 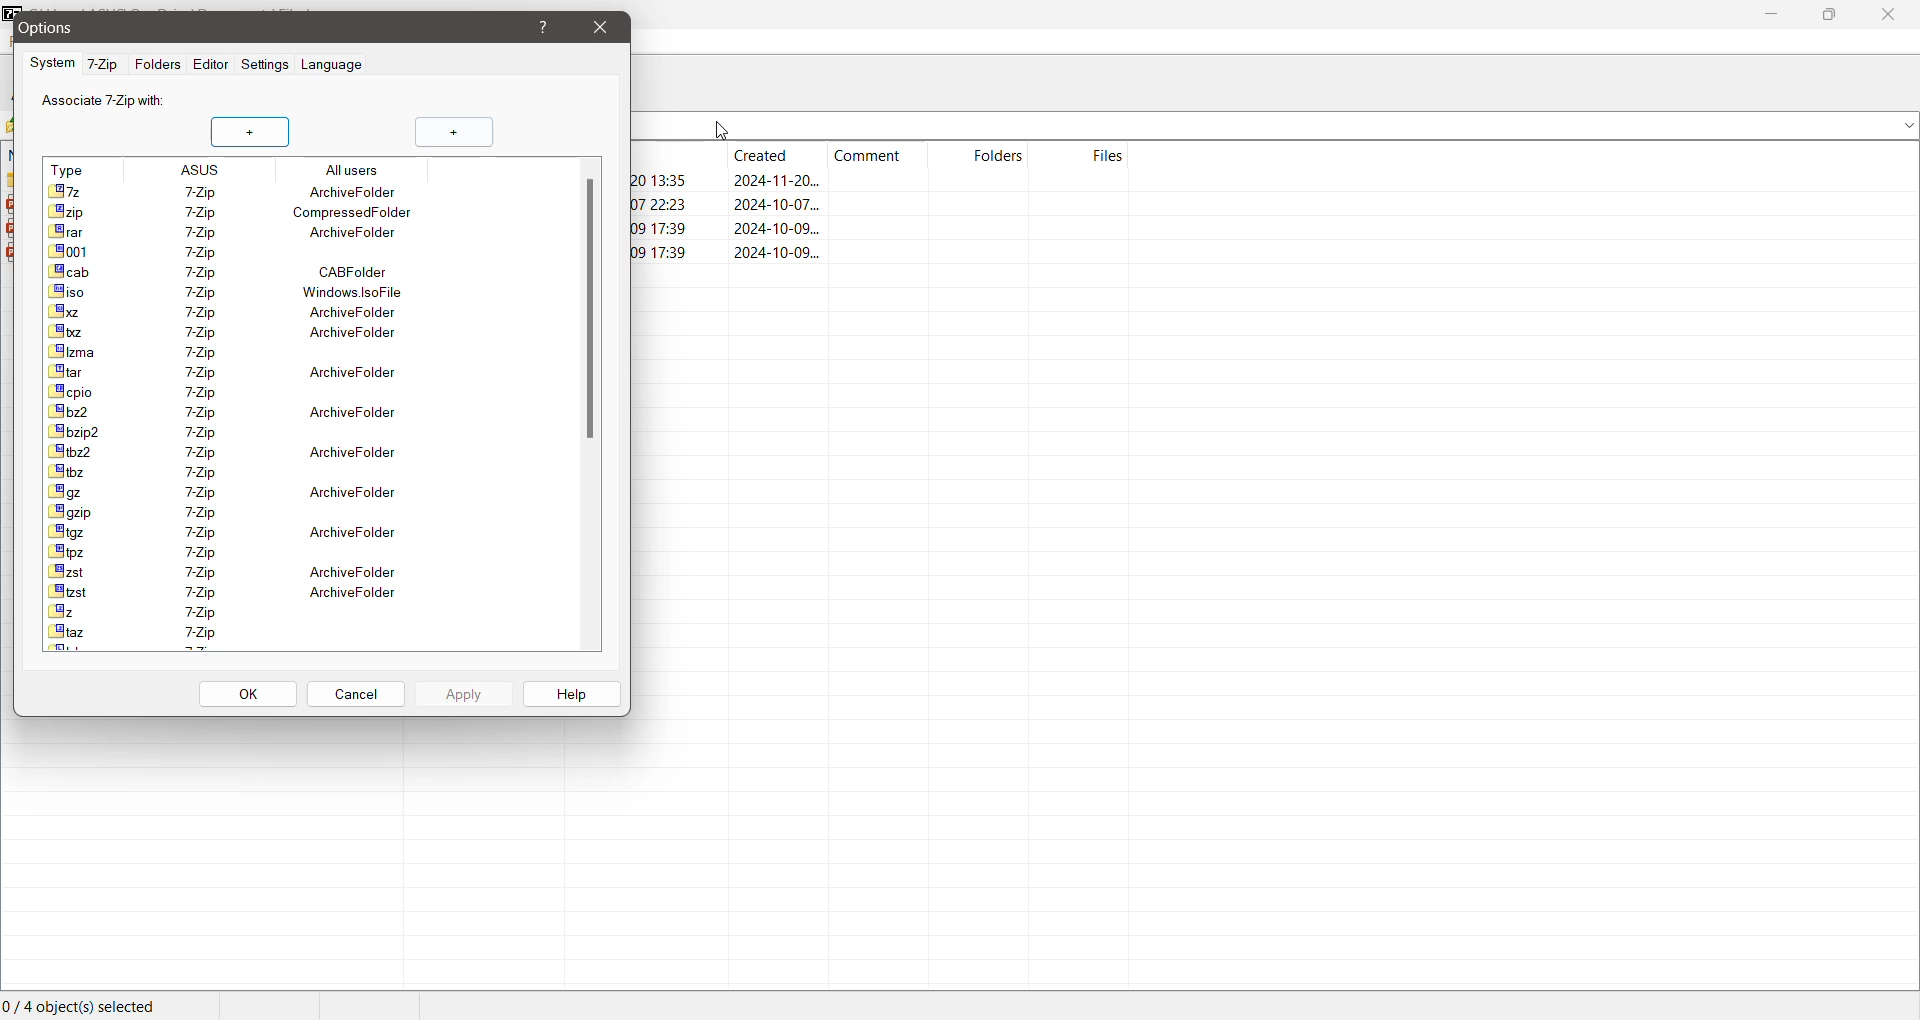 I want to click on Close, so click(x=1886, y=15).